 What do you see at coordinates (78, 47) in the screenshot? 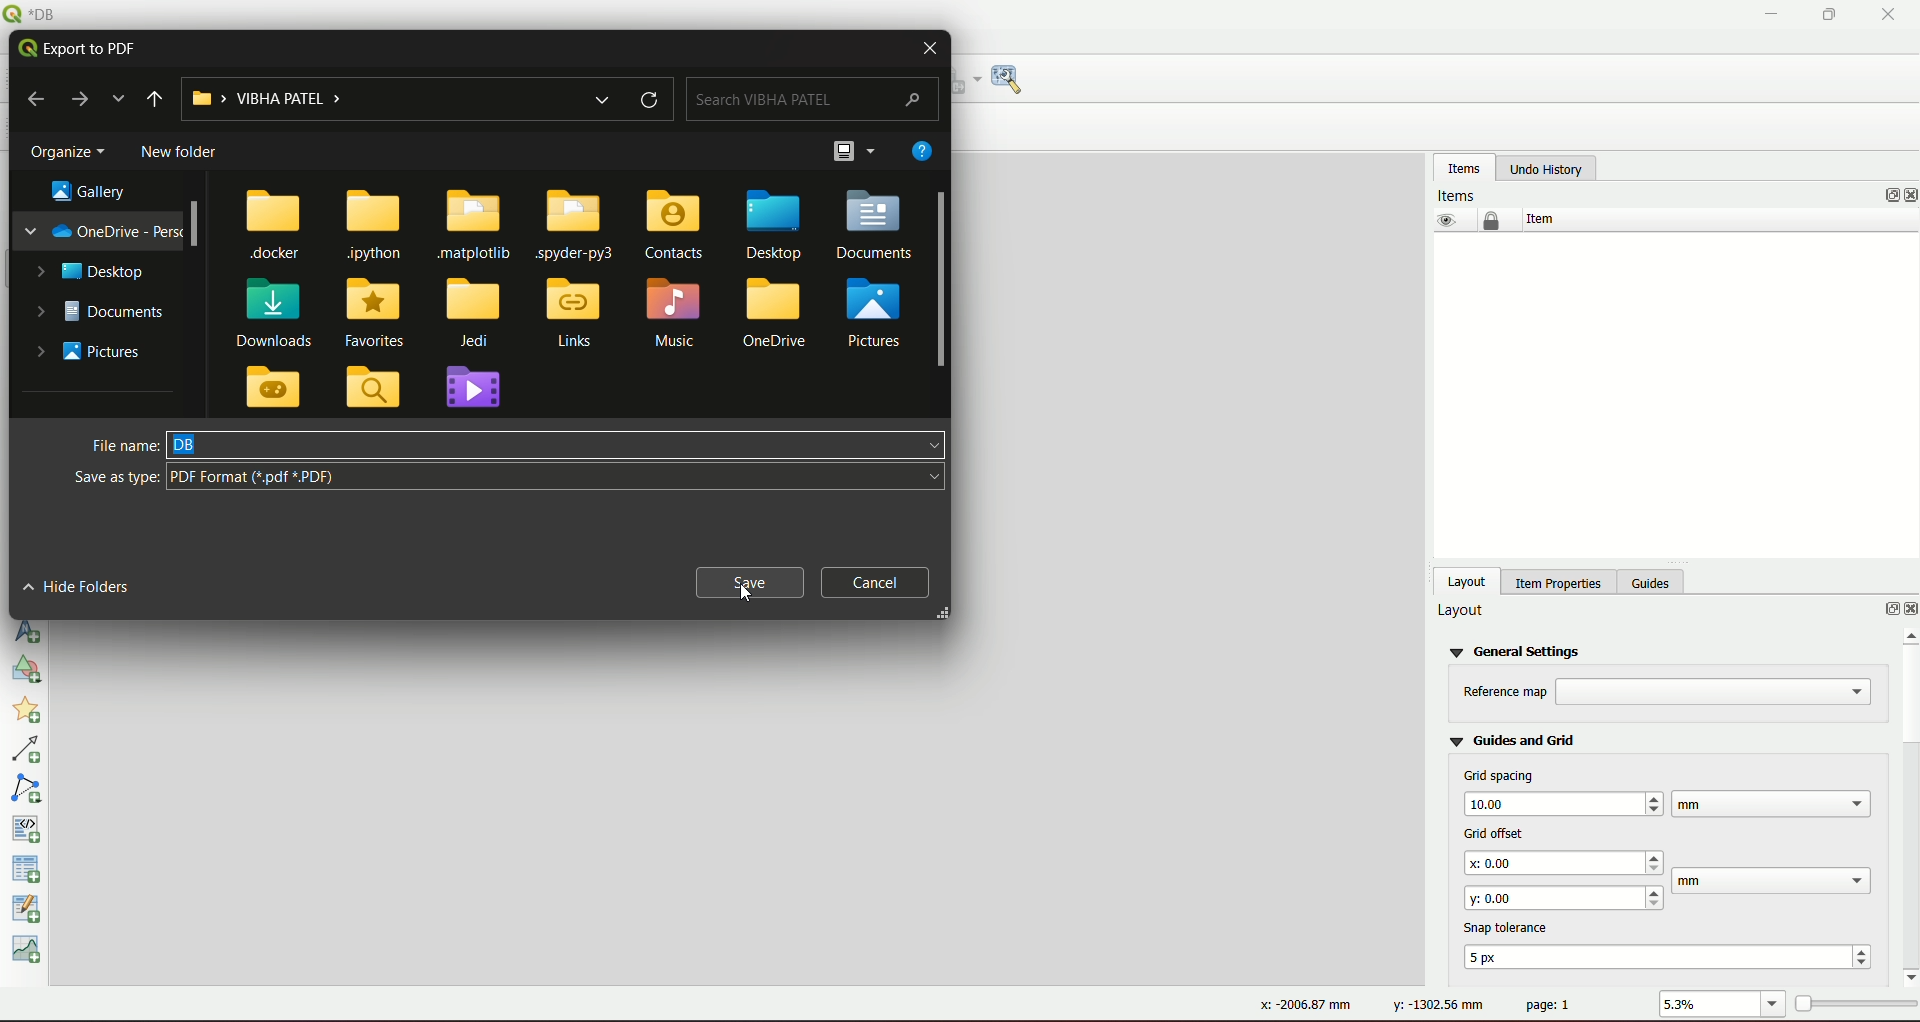
I see `Export to PDF` at bounding box center [78, 47].